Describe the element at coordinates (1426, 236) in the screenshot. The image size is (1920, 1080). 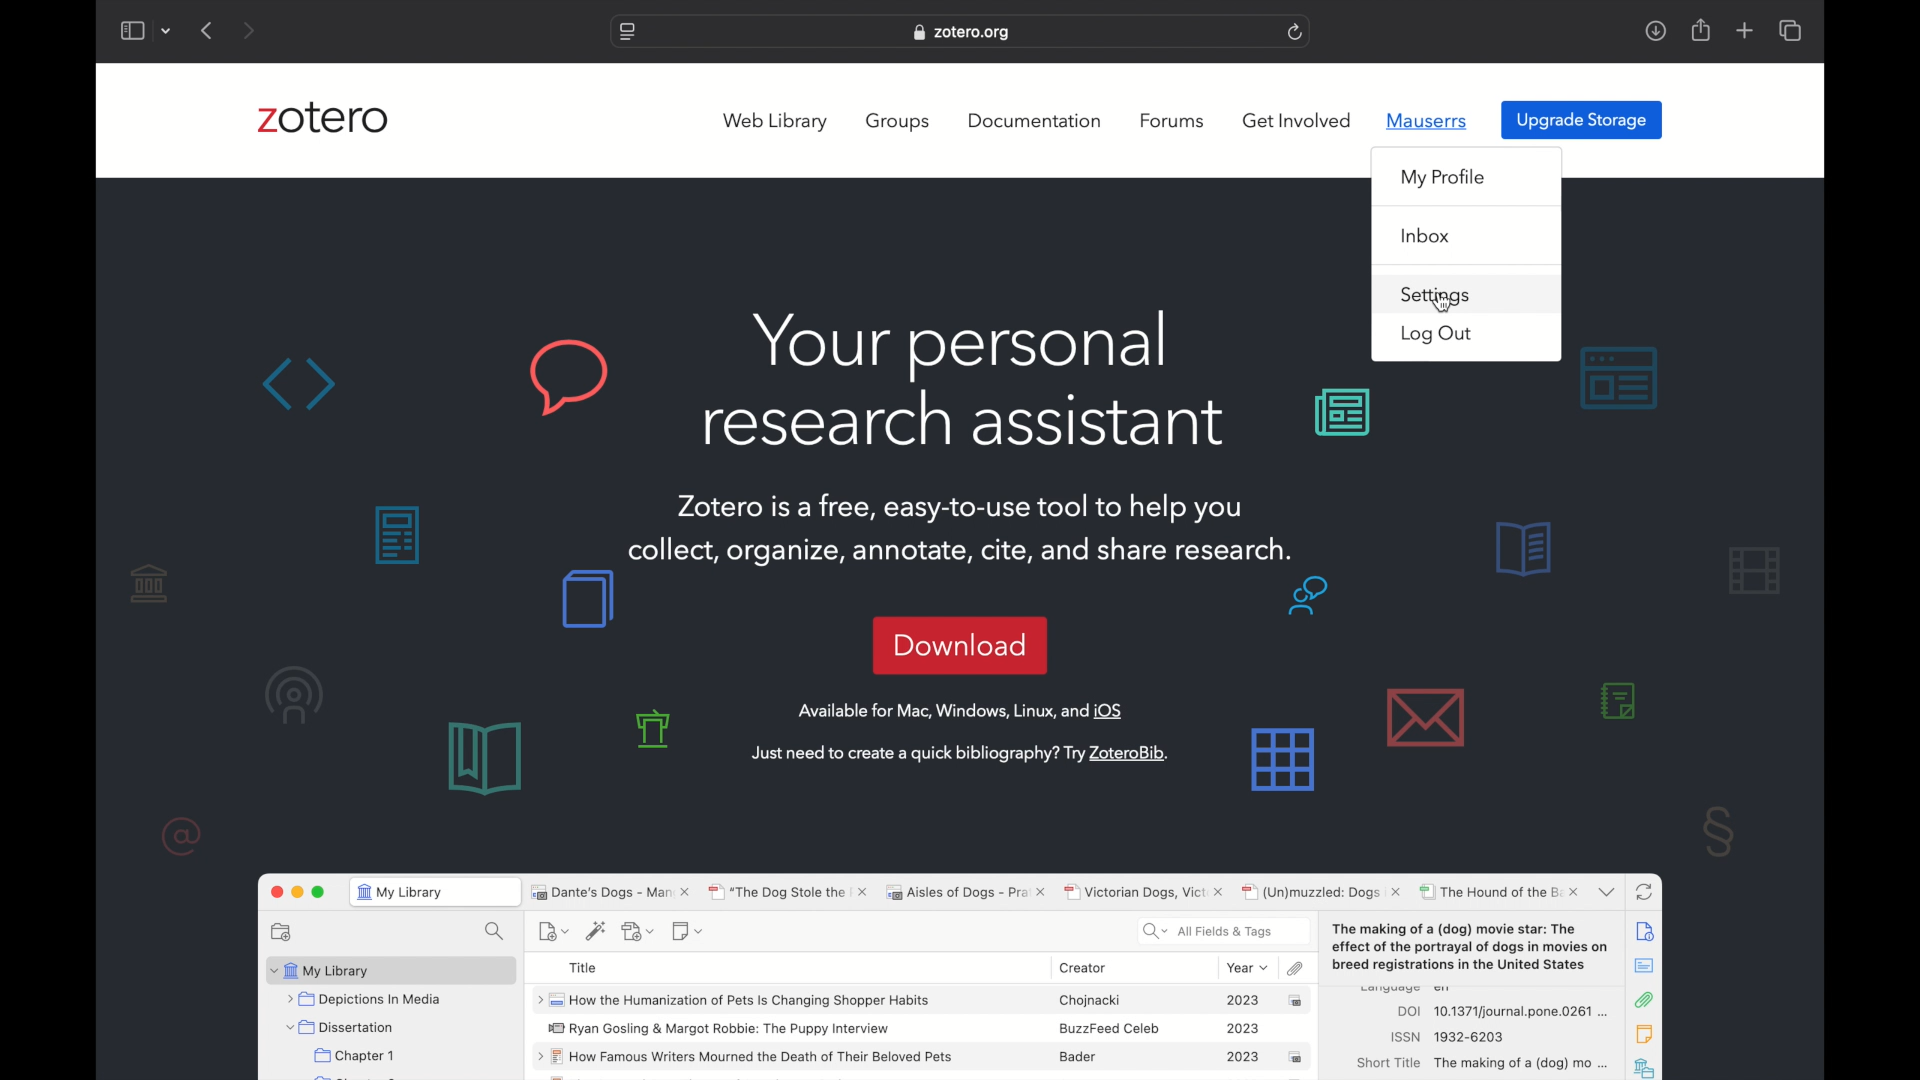
I see `inbox` at that location.